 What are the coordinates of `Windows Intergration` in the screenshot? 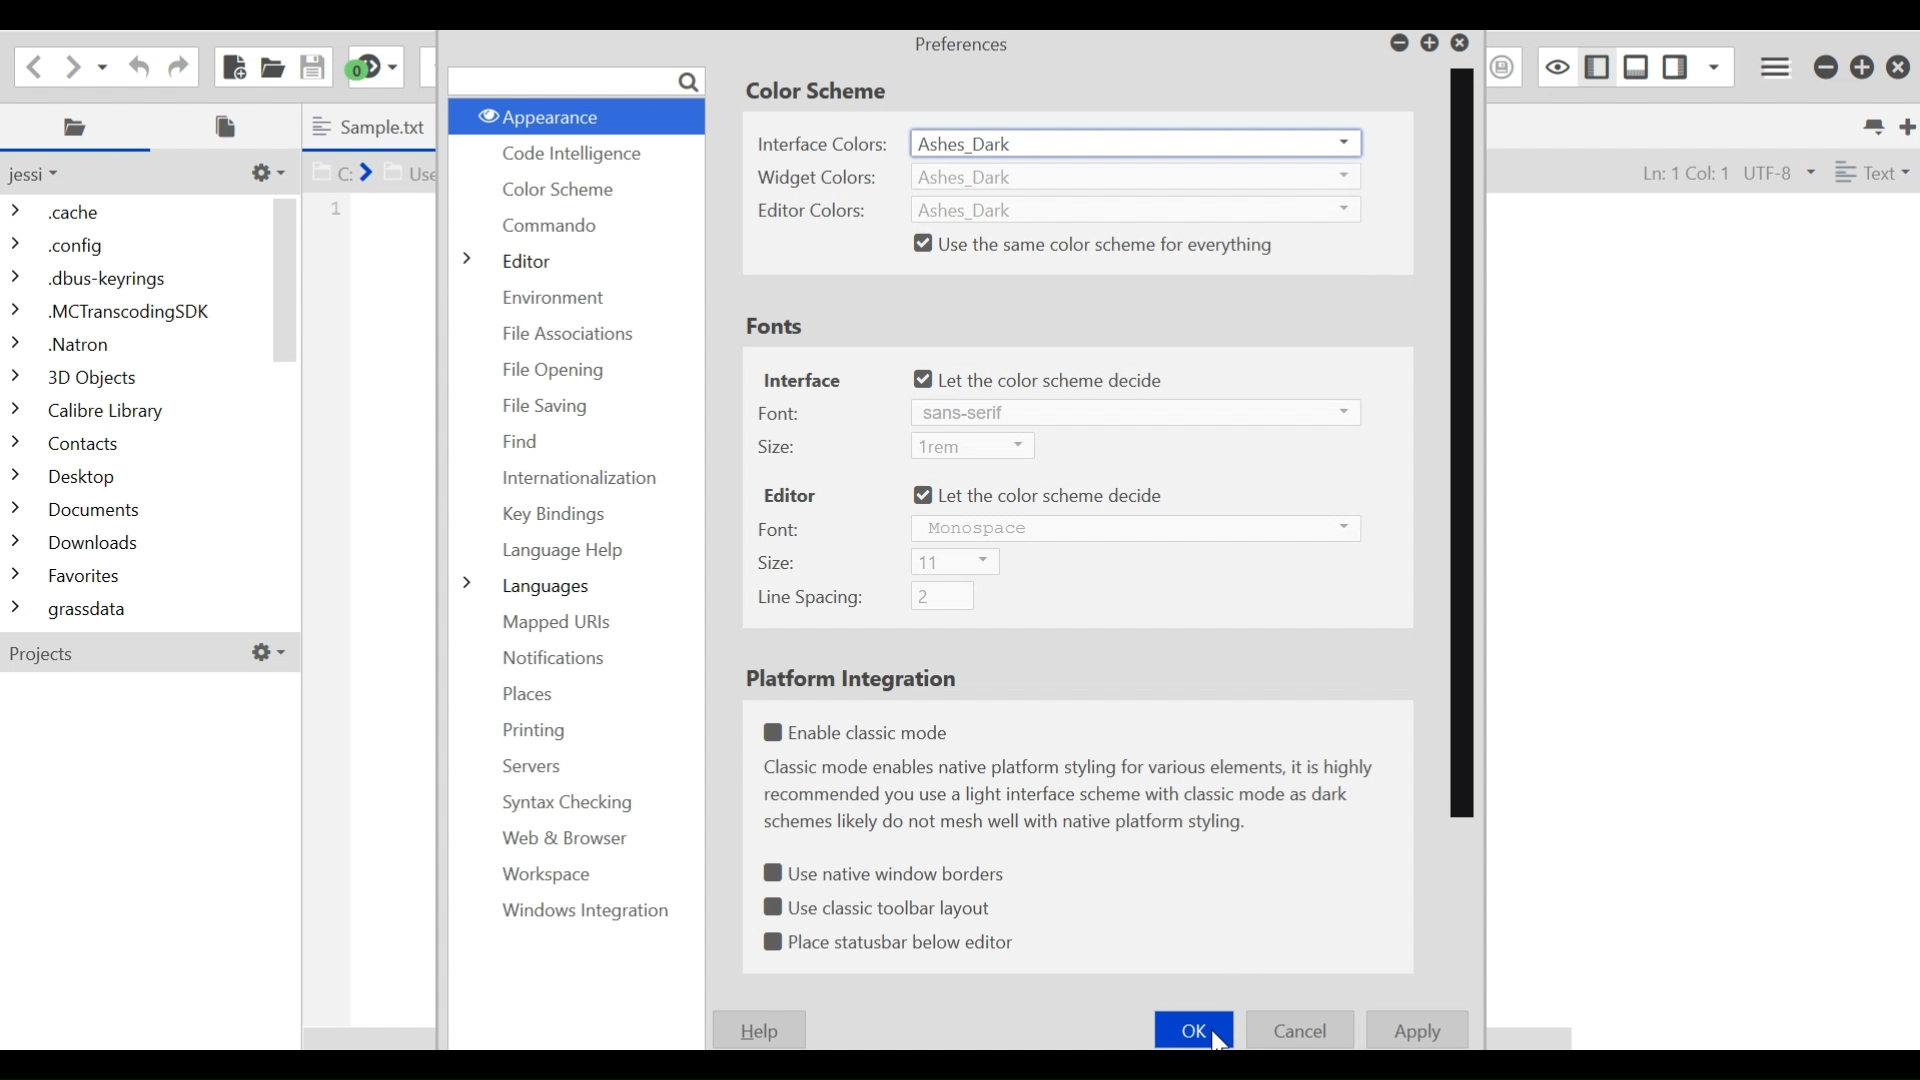 It's located at (574, 911).